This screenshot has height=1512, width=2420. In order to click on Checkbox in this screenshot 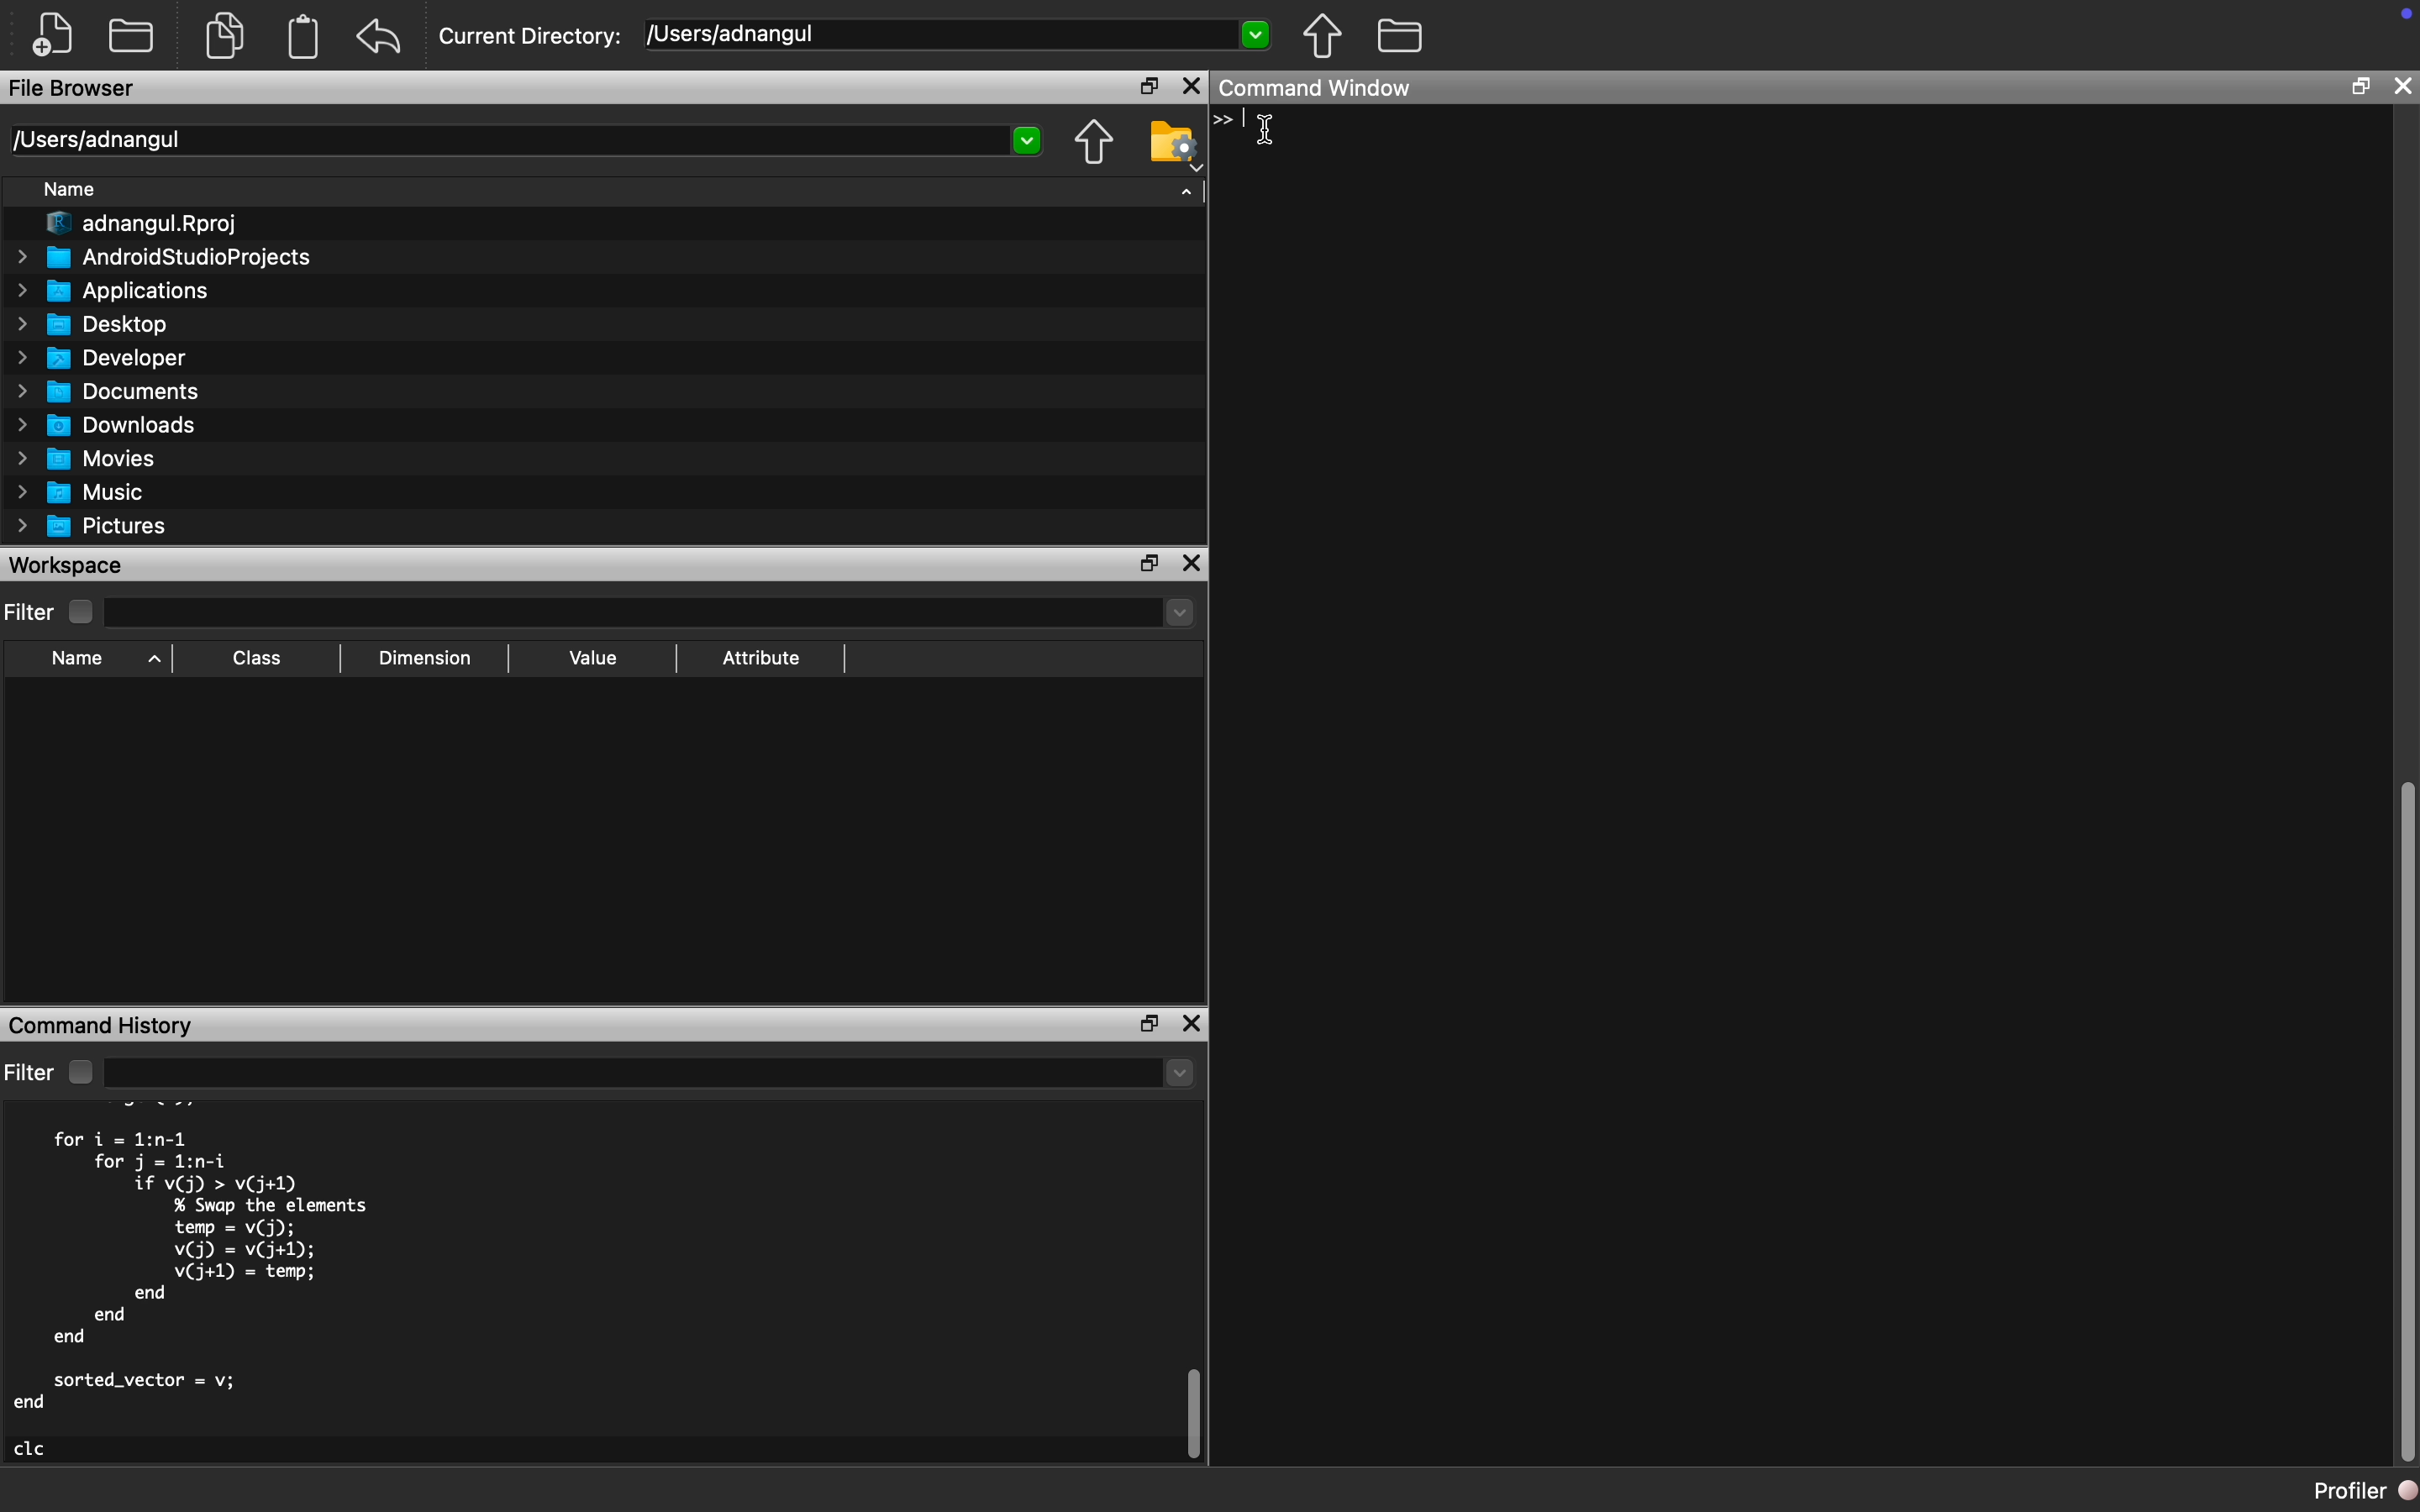, I will do `click(83, 613)`.